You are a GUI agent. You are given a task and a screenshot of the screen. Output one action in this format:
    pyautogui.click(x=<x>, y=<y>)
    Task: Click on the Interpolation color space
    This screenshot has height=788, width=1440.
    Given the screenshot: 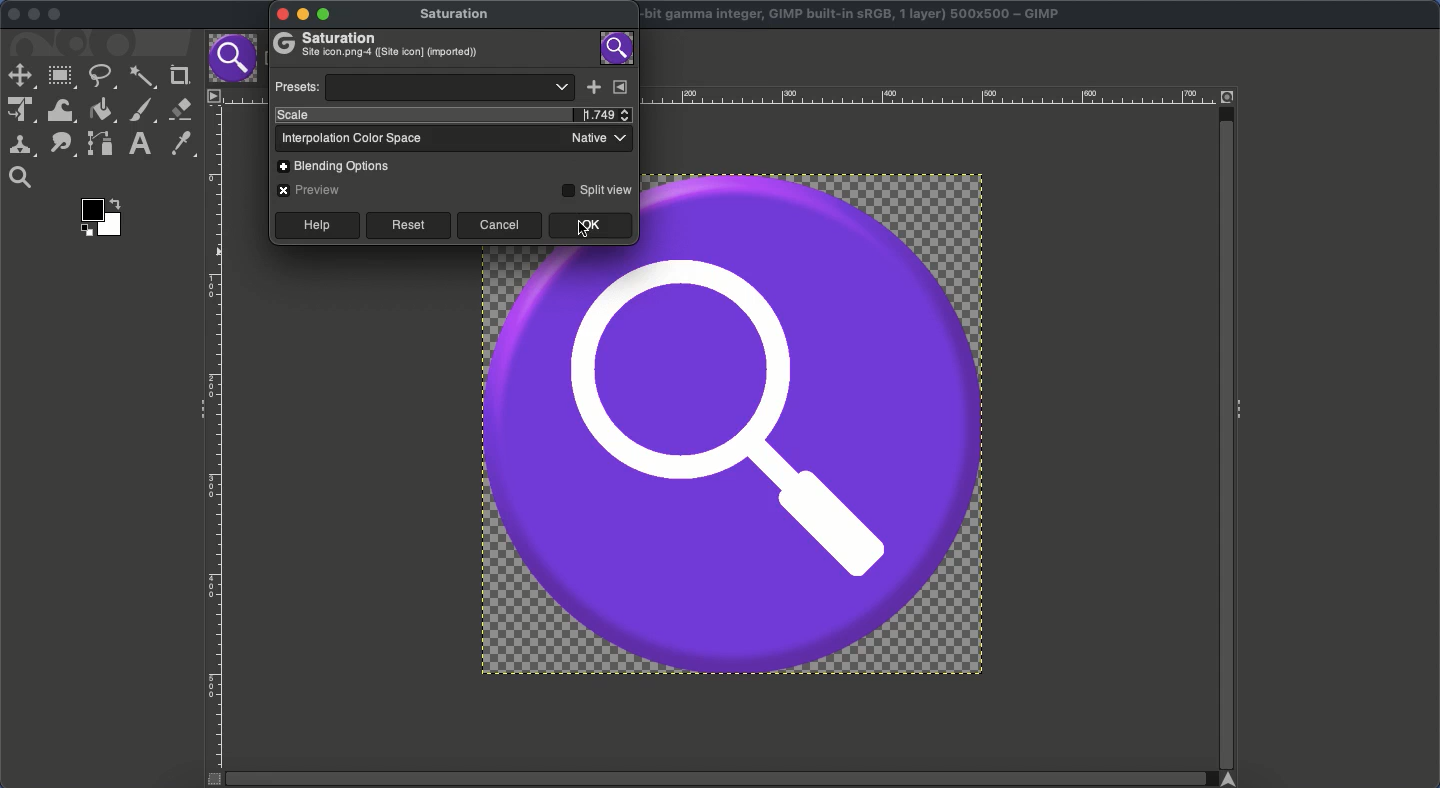 What is the action you would take?
    pyautogui.click(x=452, y=139)
    